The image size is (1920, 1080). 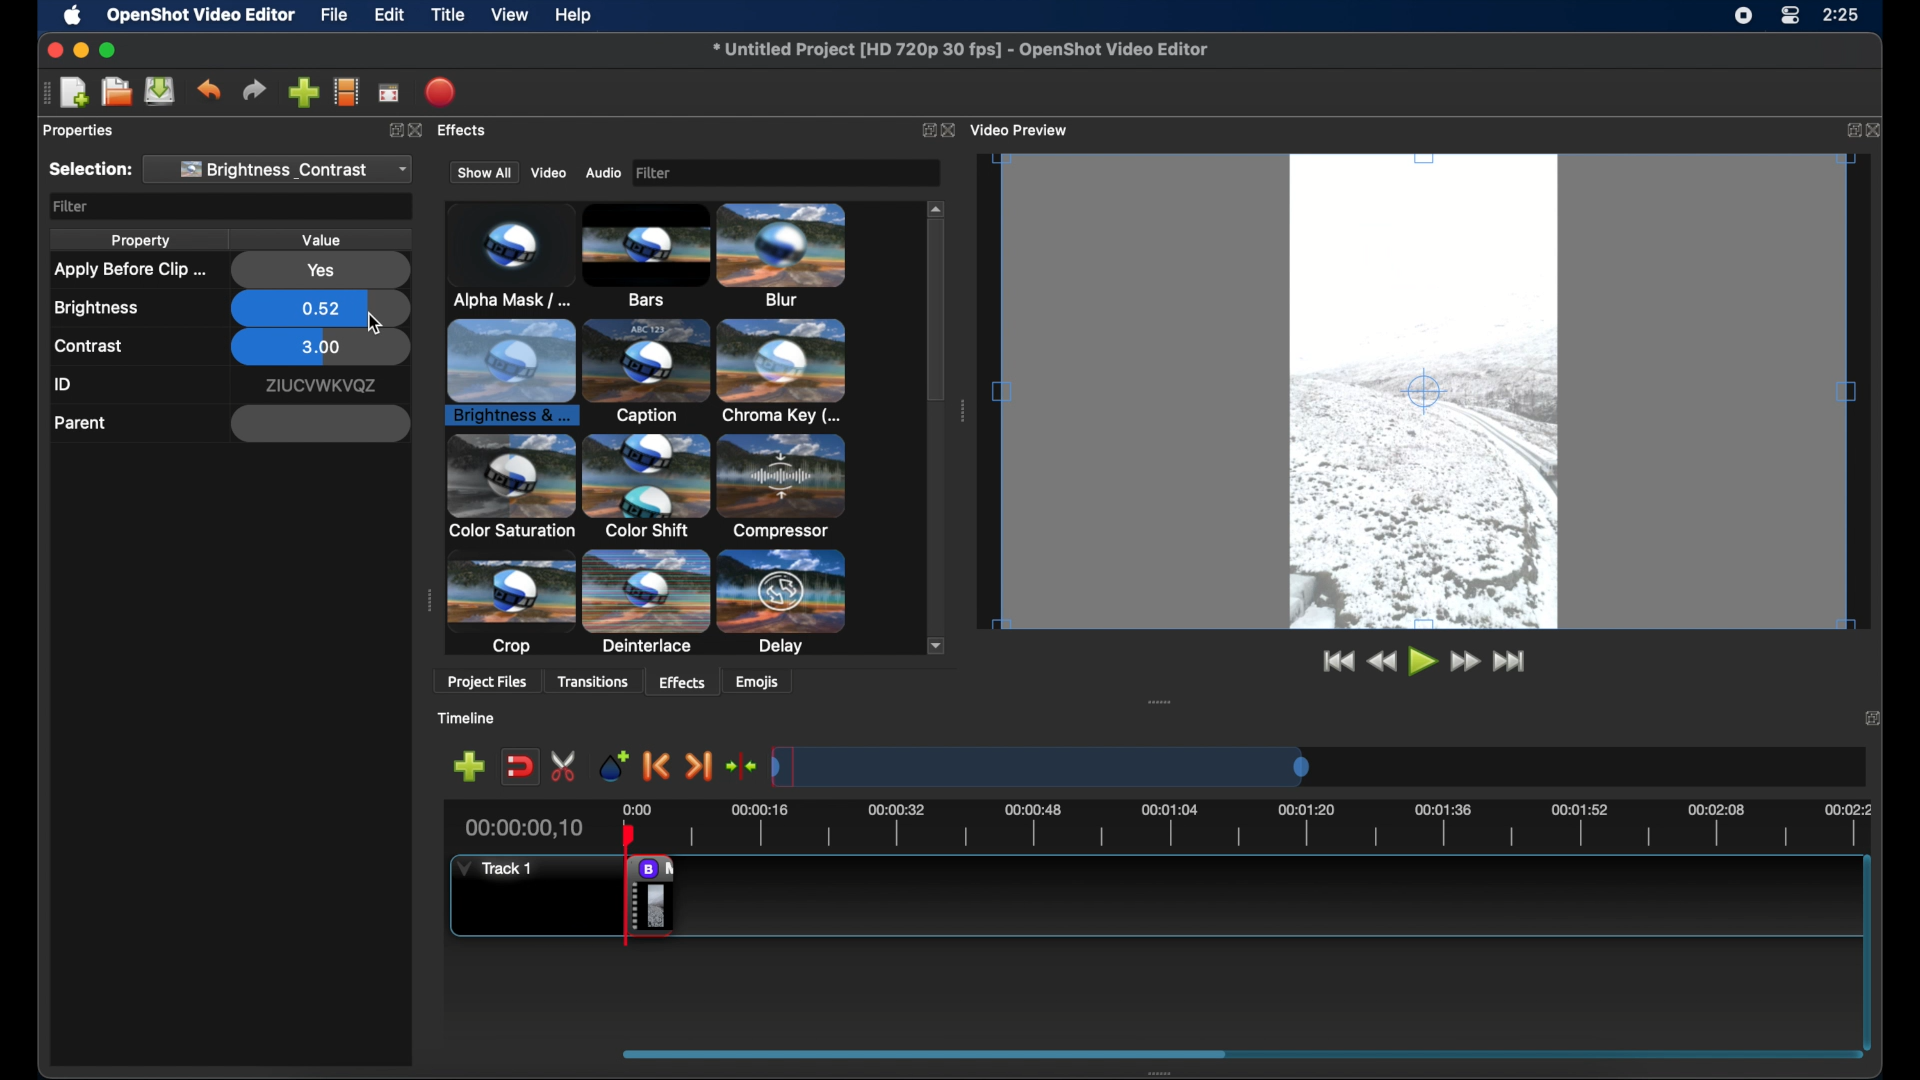 I want to click on new project, so click(x=74, y=91).